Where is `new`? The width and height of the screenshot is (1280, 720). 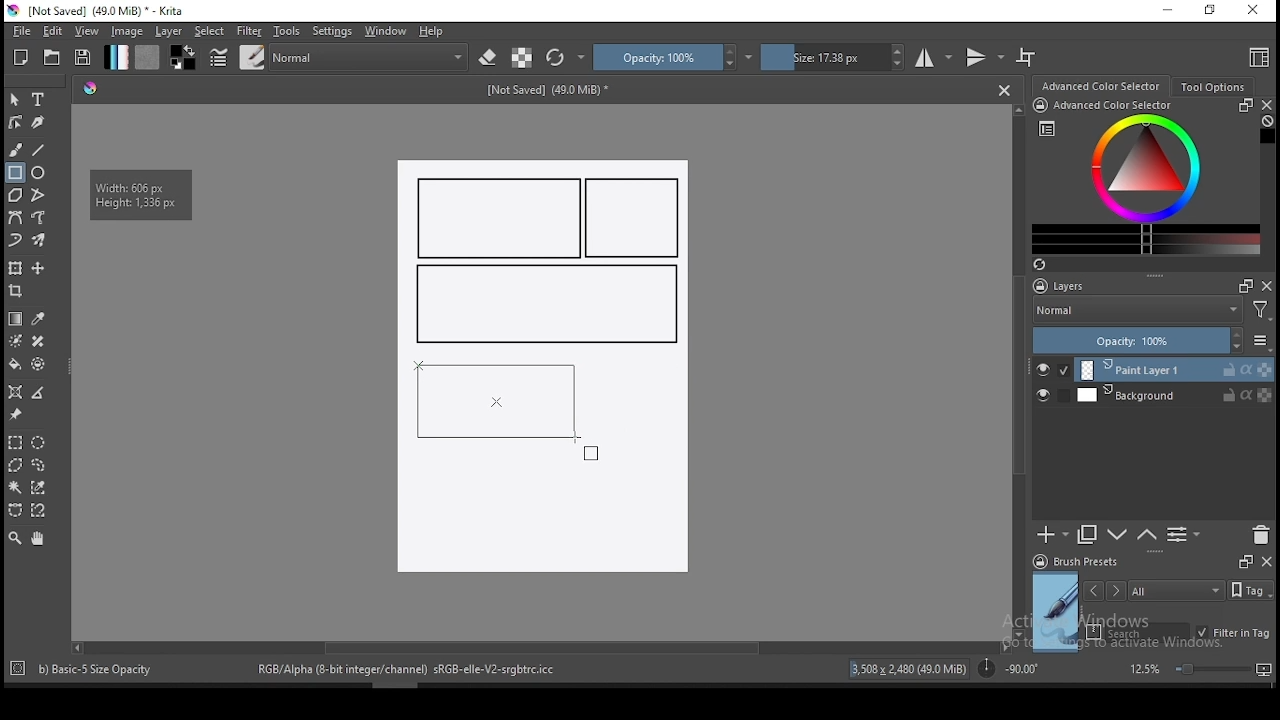 new is located at coordinates (21, 57).